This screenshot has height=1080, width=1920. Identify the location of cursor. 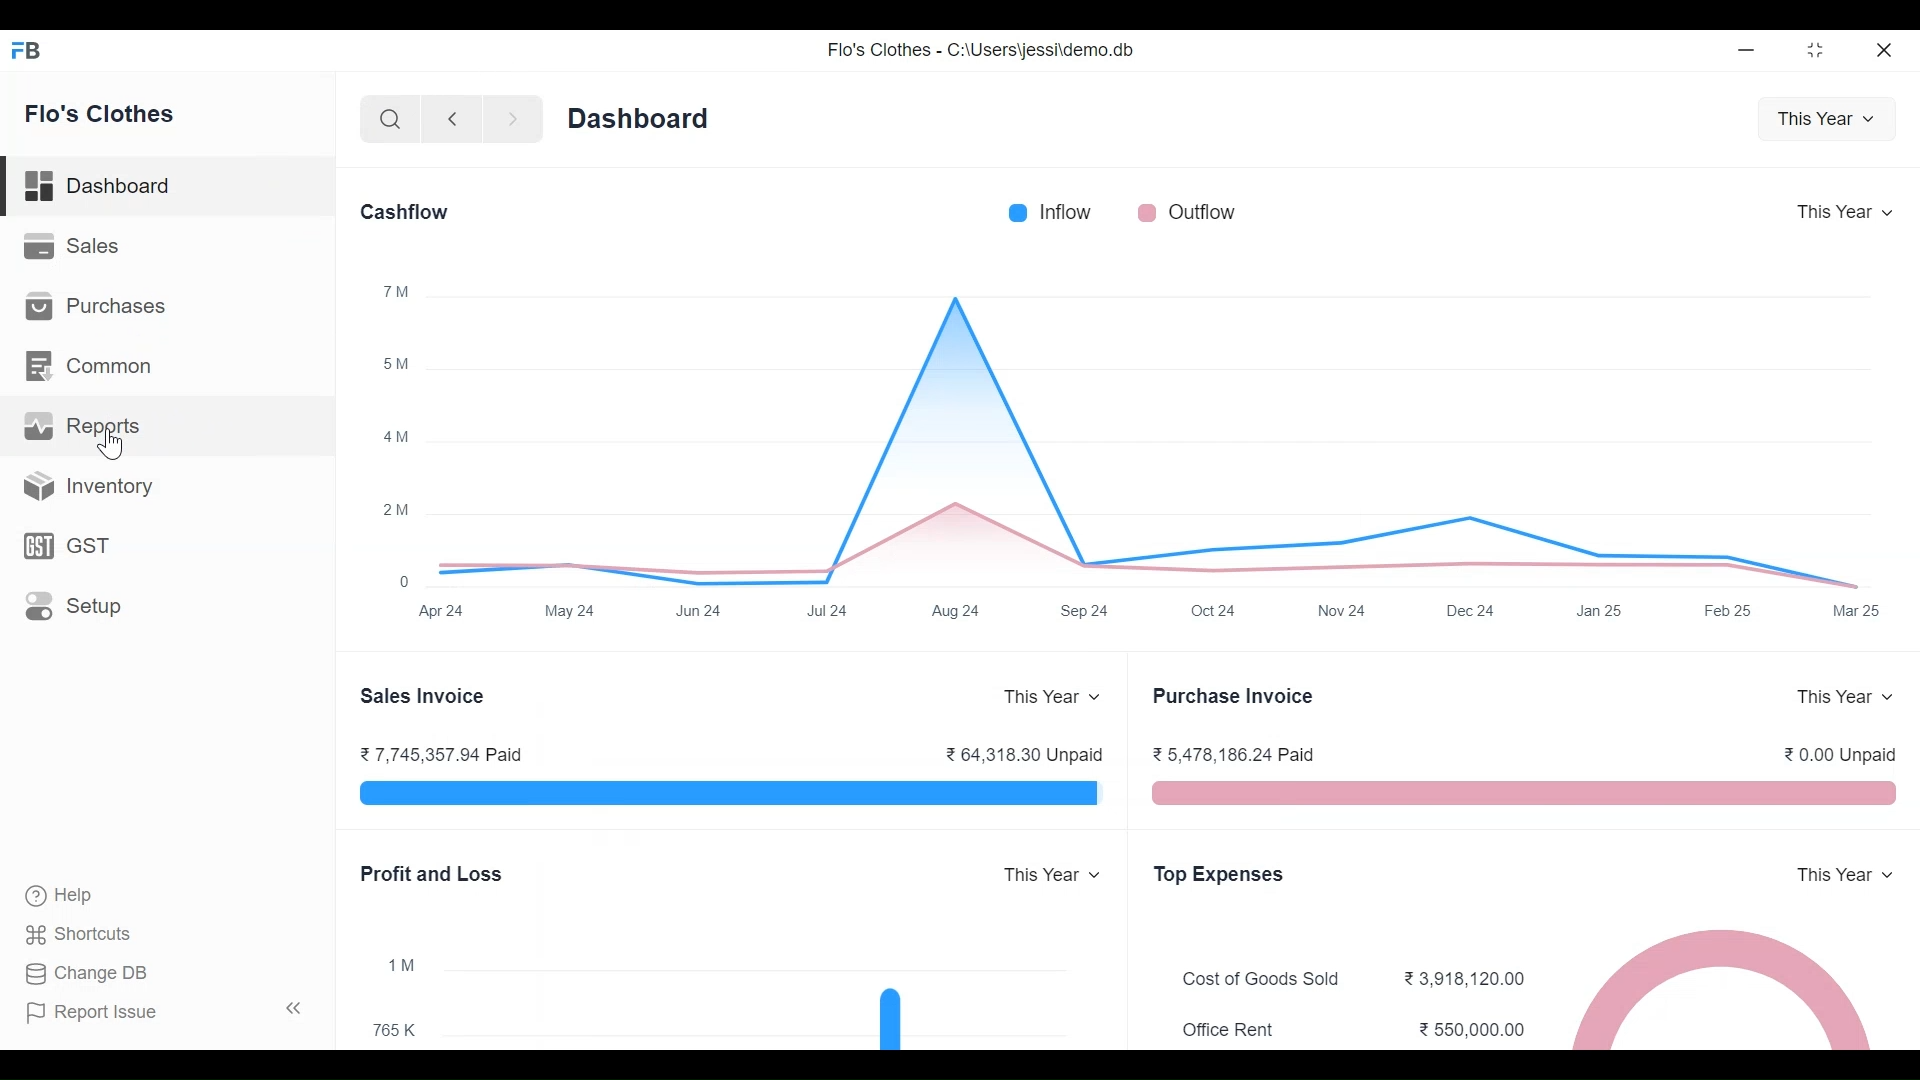
(114, 445).